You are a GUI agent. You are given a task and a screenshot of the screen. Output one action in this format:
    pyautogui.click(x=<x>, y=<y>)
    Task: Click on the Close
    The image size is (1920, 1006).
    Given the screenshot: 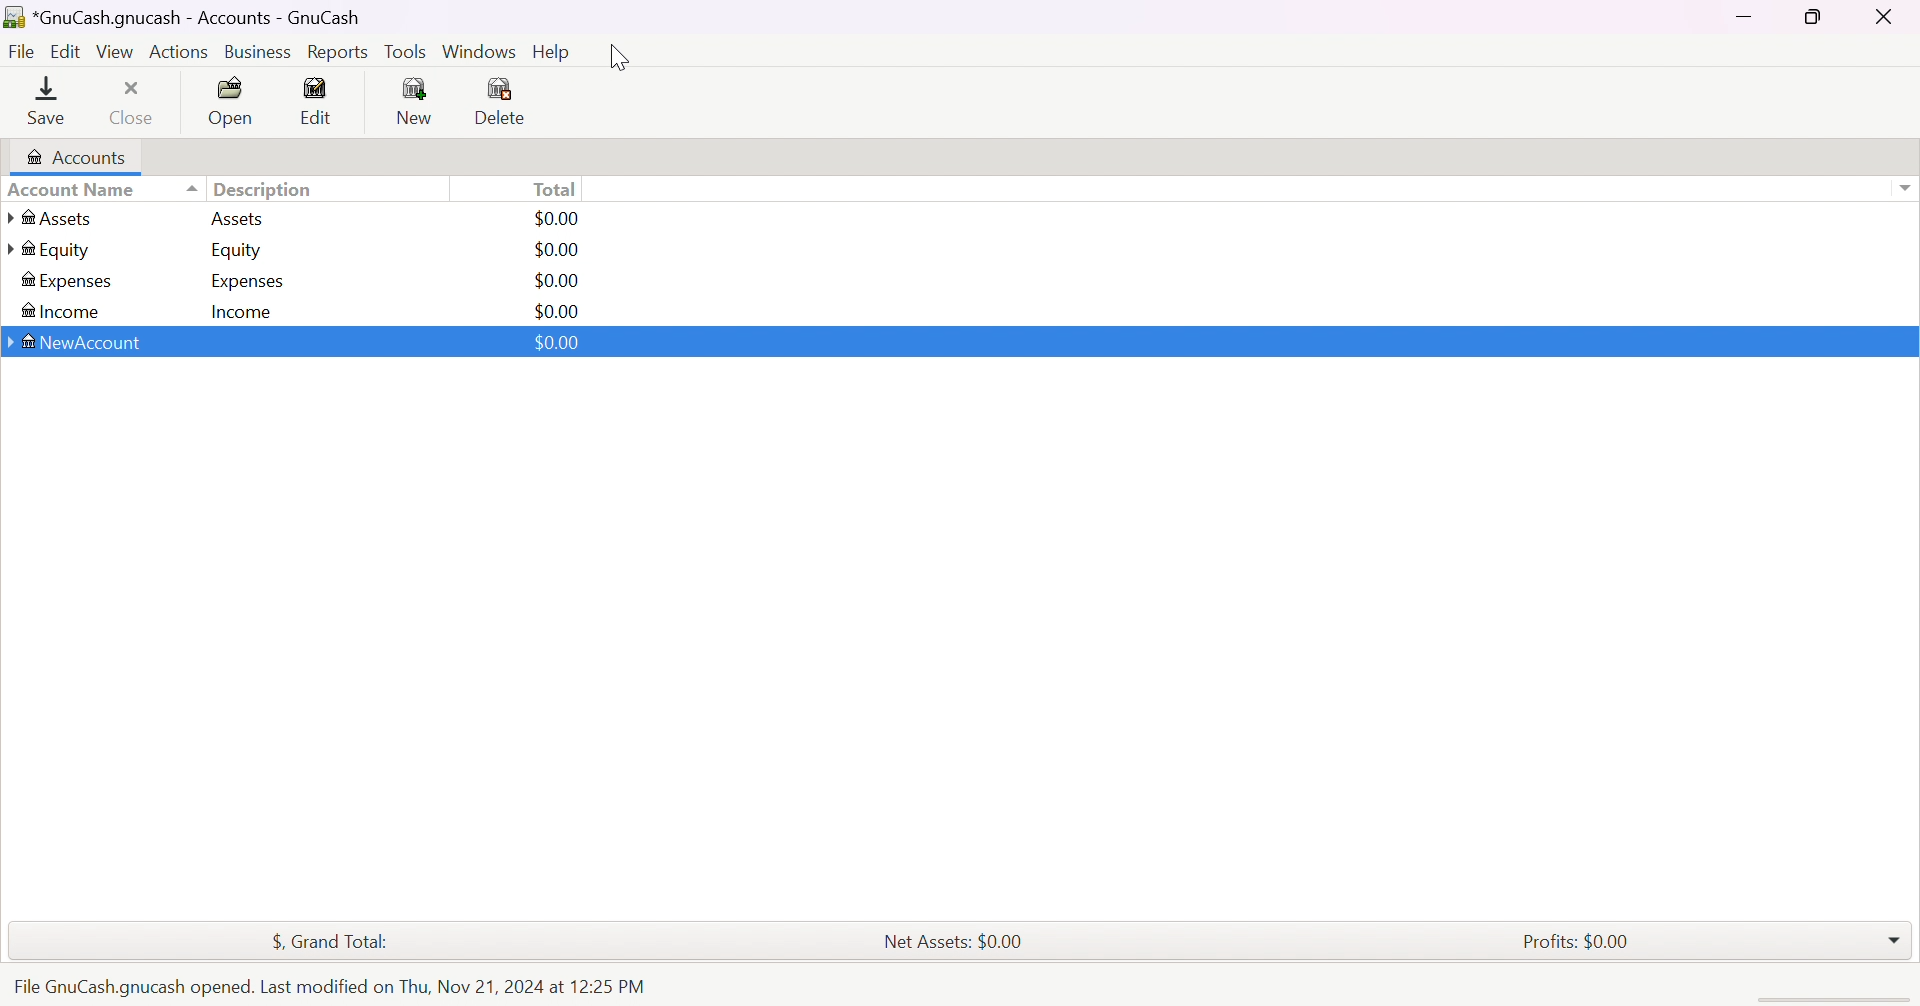 What is the action you would take?
    pyautogui.click(x=1886, y=16)
    